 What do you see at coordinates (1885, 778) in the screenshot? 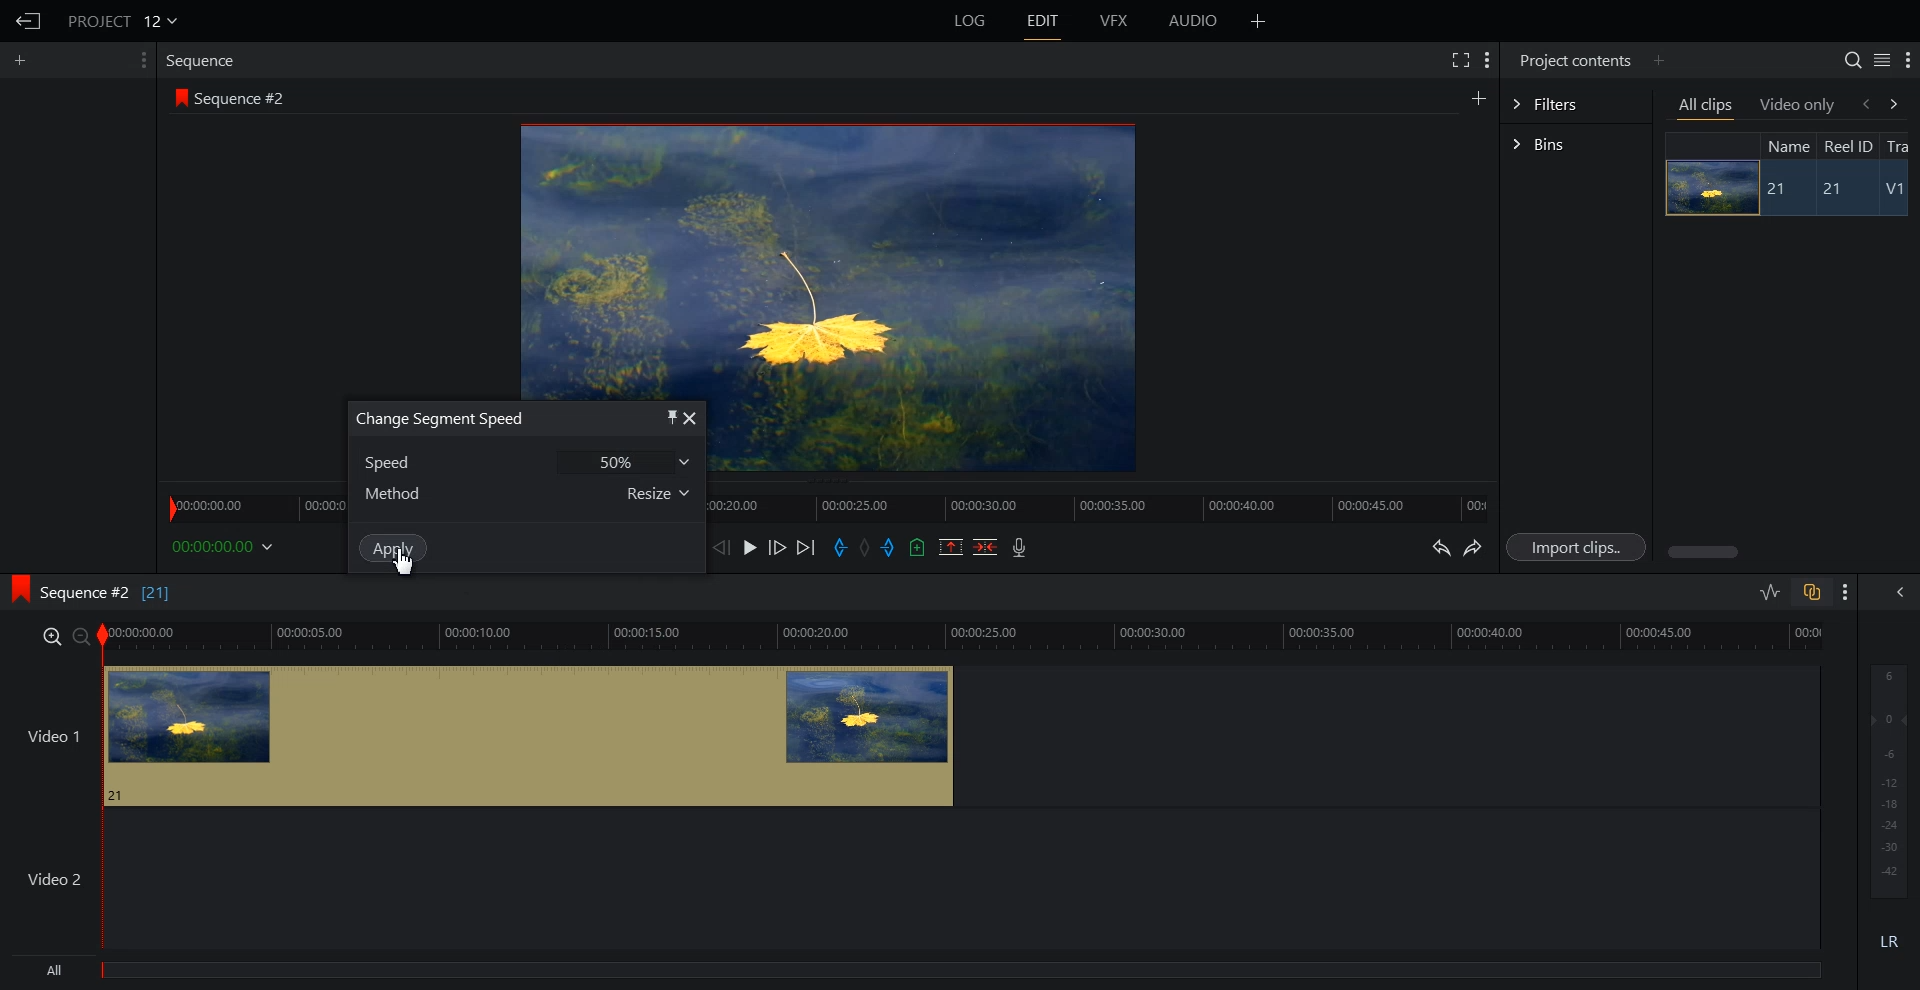
I see `Audio output level` at bounding box center [1885, 778].